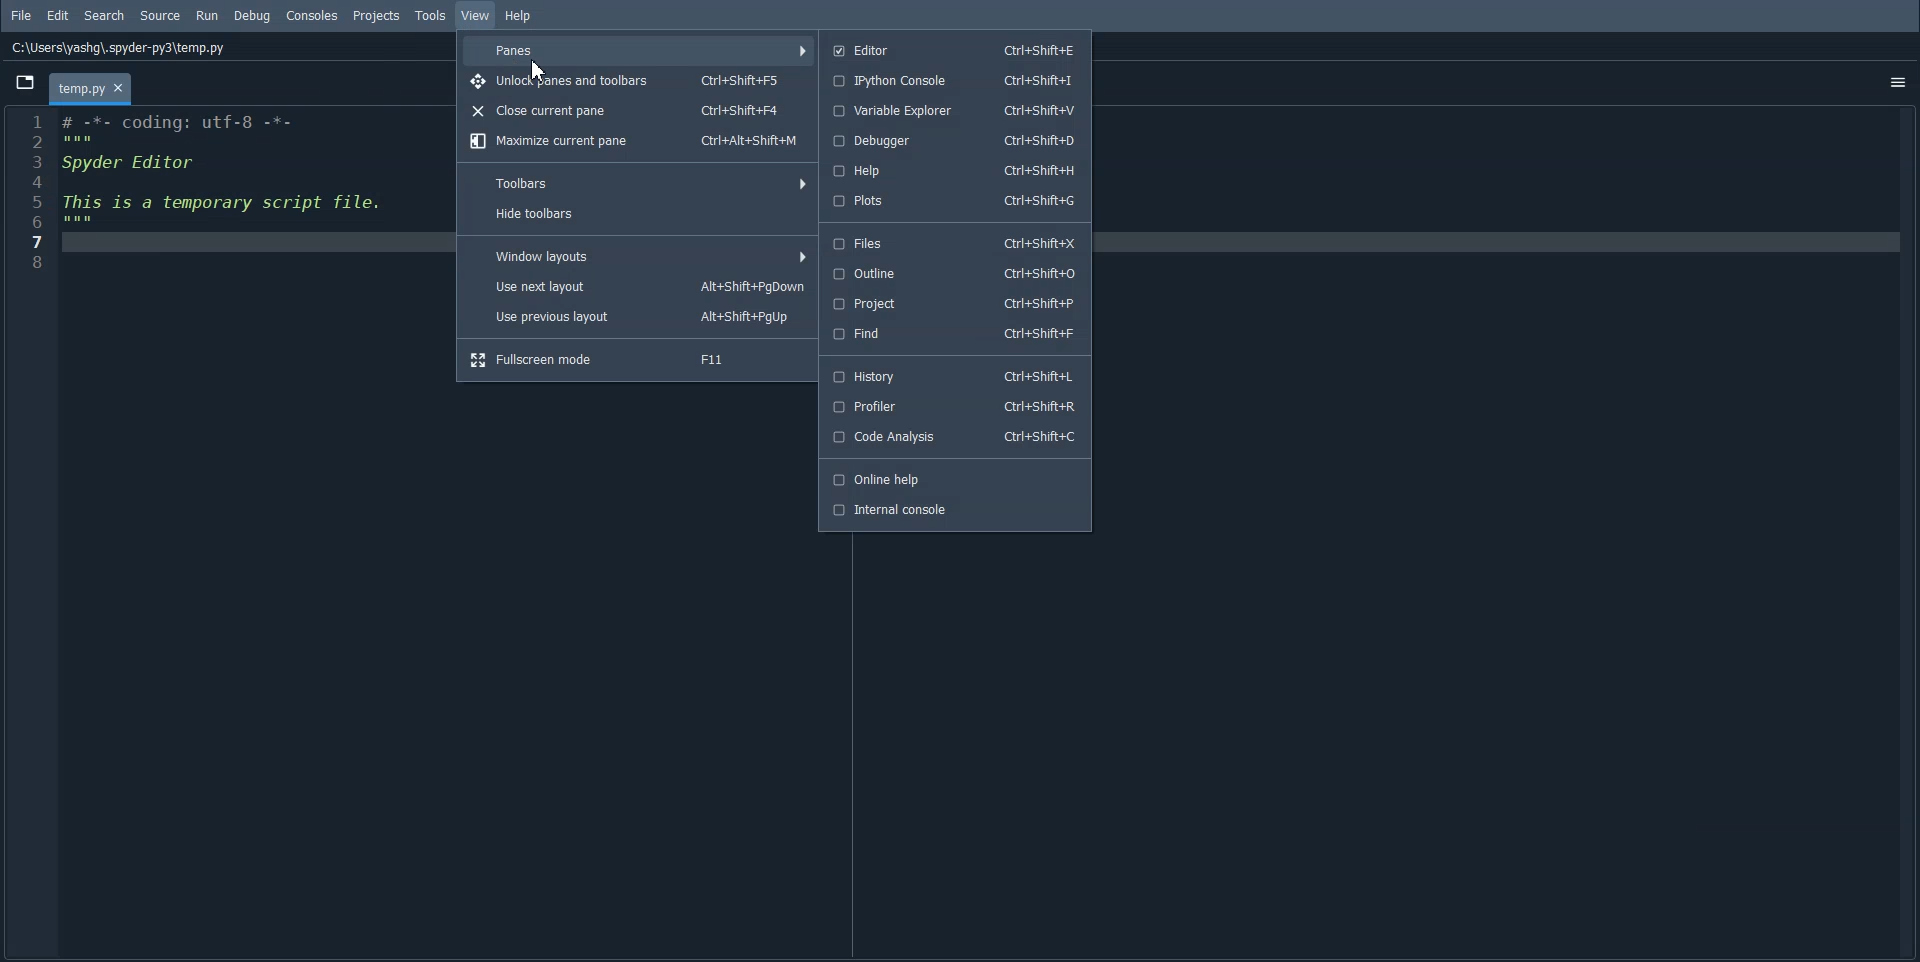  What do you see at coordinates (955, 201) in the screenshot?
I see `Plot` at bounding box center [955, 201].